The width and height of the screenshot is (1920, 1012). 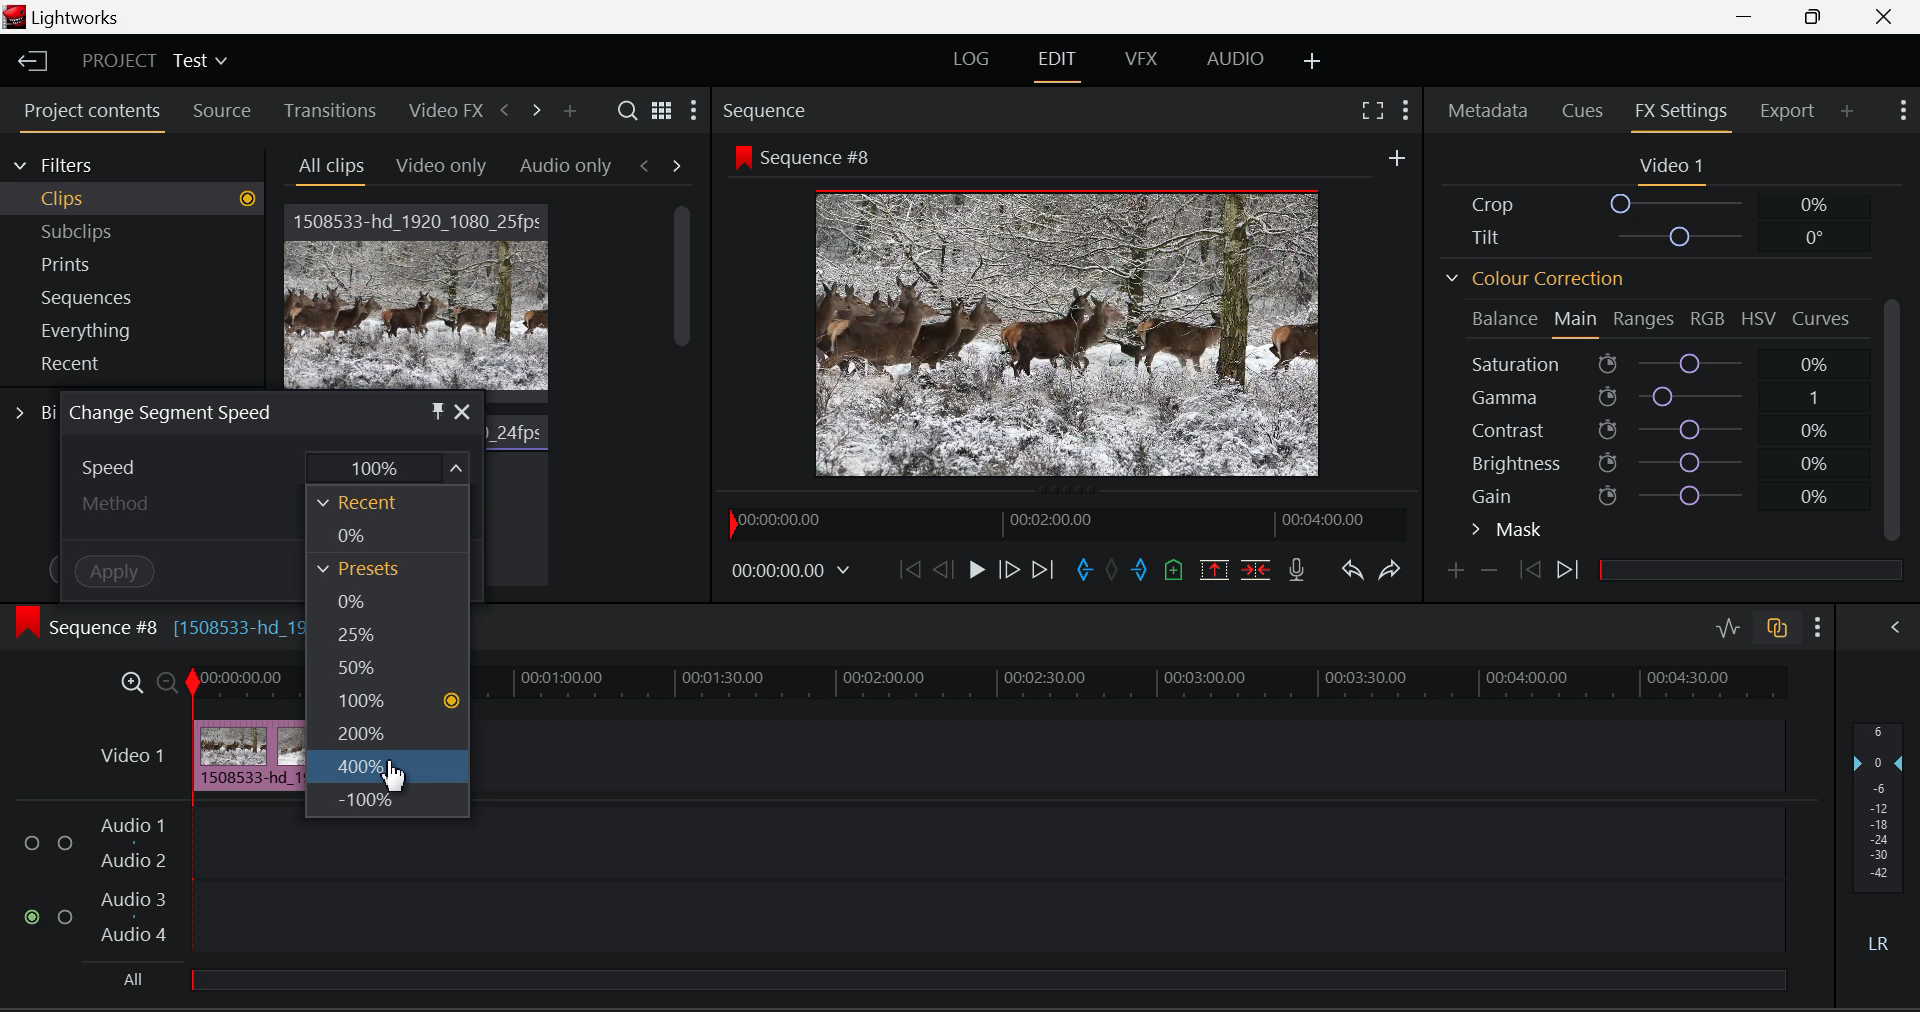 I want to click on VFX, so click(x=1140, y=59).